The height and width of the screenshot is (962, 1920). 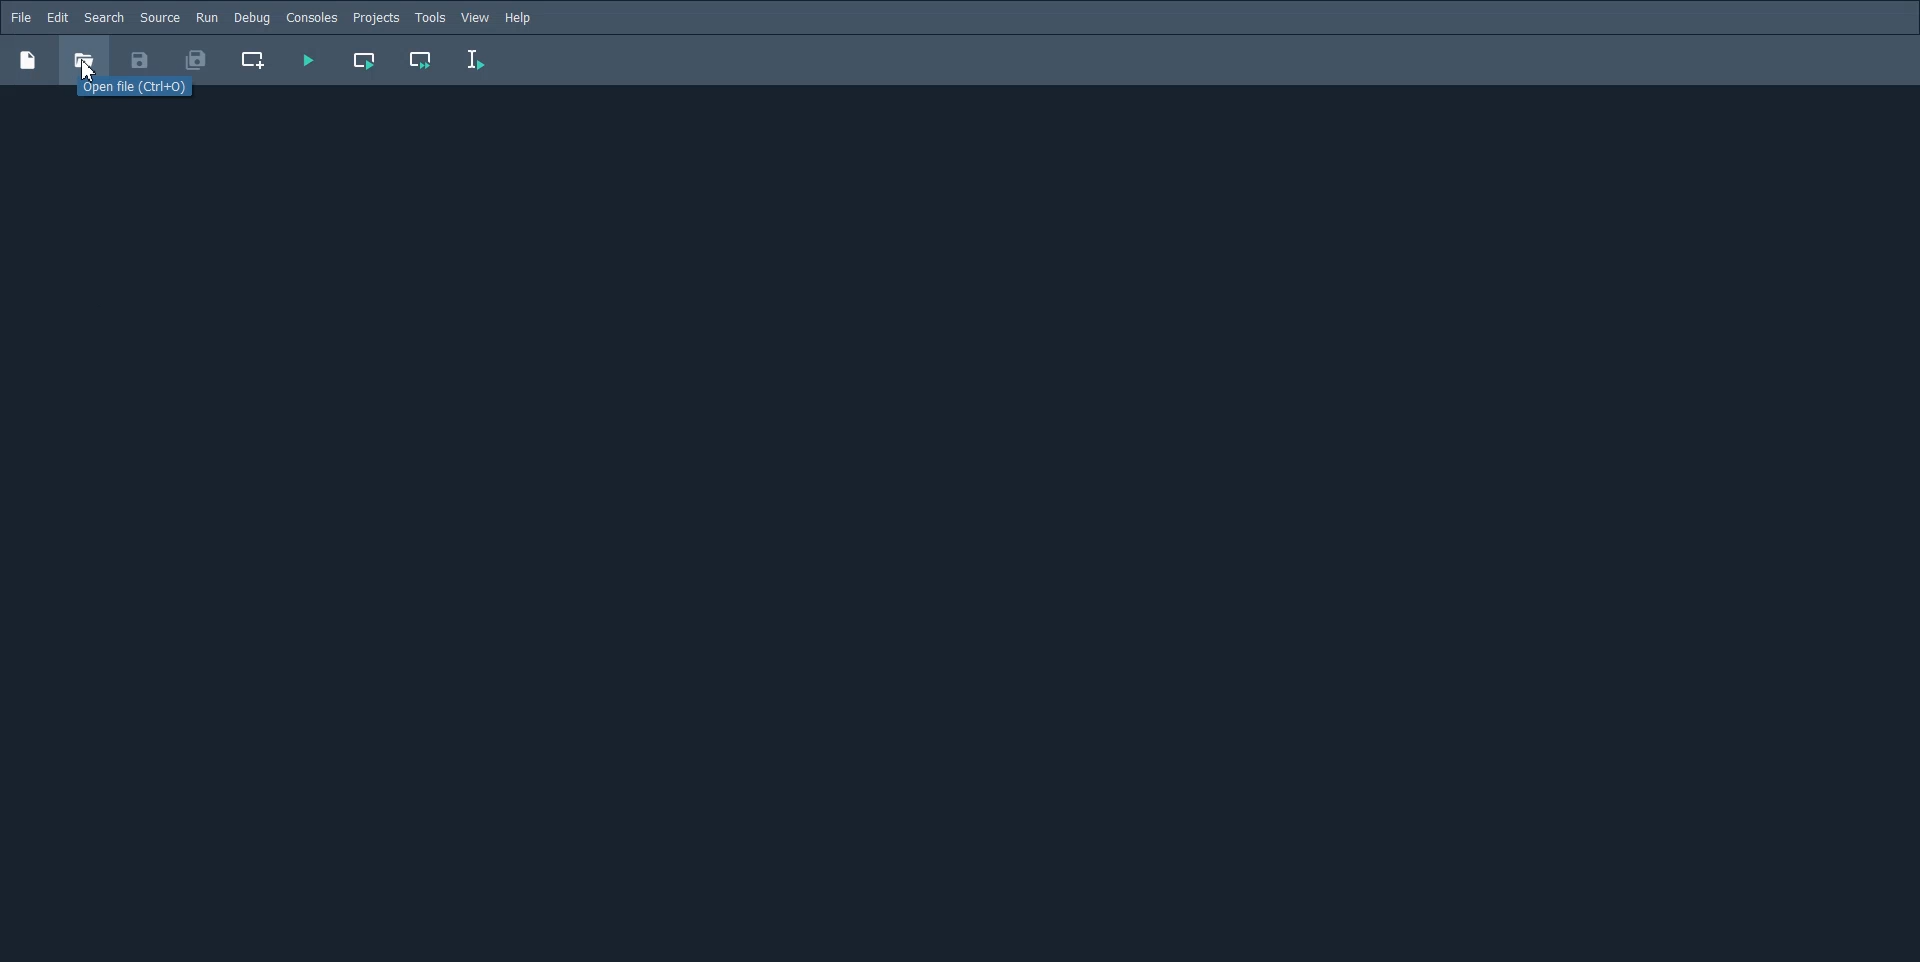 What do you see at coordinates (207, 17) in the screenshot?
I see `Run` at bounding box center [207, 17].